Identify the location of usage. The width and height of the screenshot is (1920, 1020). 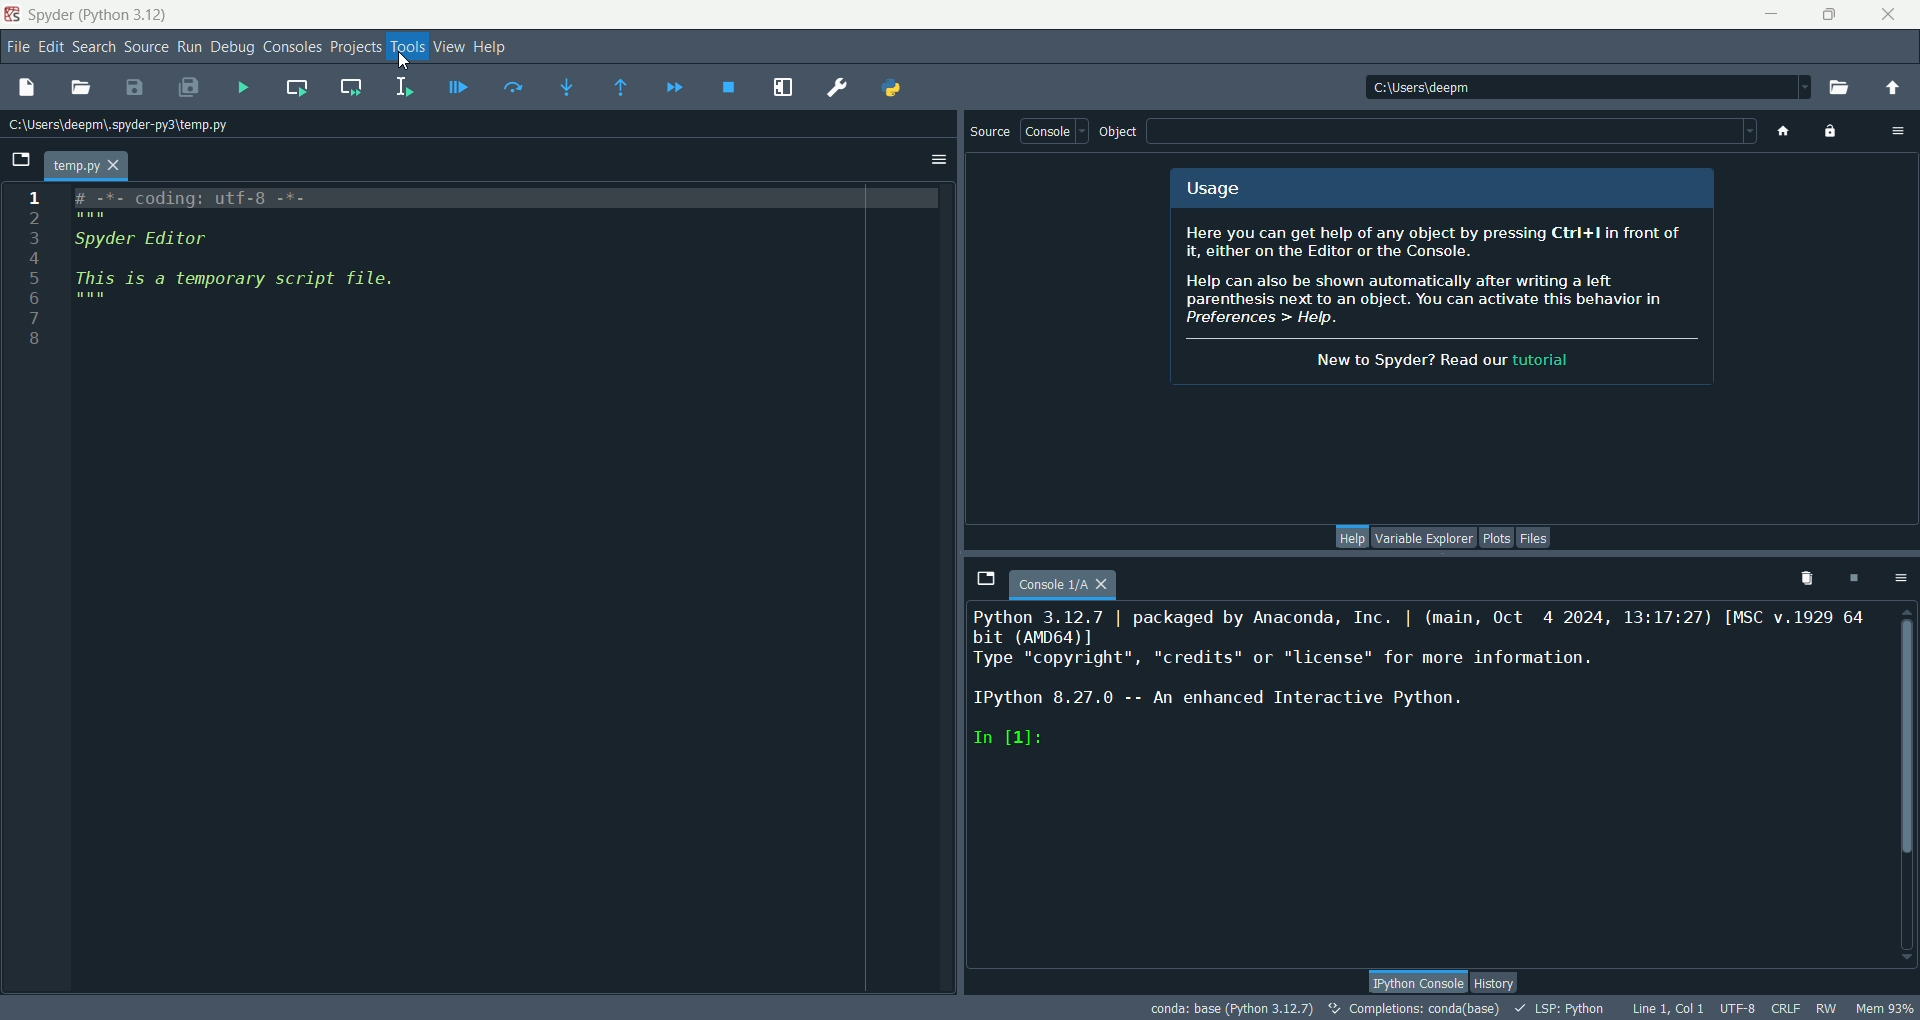
(1211, 190).